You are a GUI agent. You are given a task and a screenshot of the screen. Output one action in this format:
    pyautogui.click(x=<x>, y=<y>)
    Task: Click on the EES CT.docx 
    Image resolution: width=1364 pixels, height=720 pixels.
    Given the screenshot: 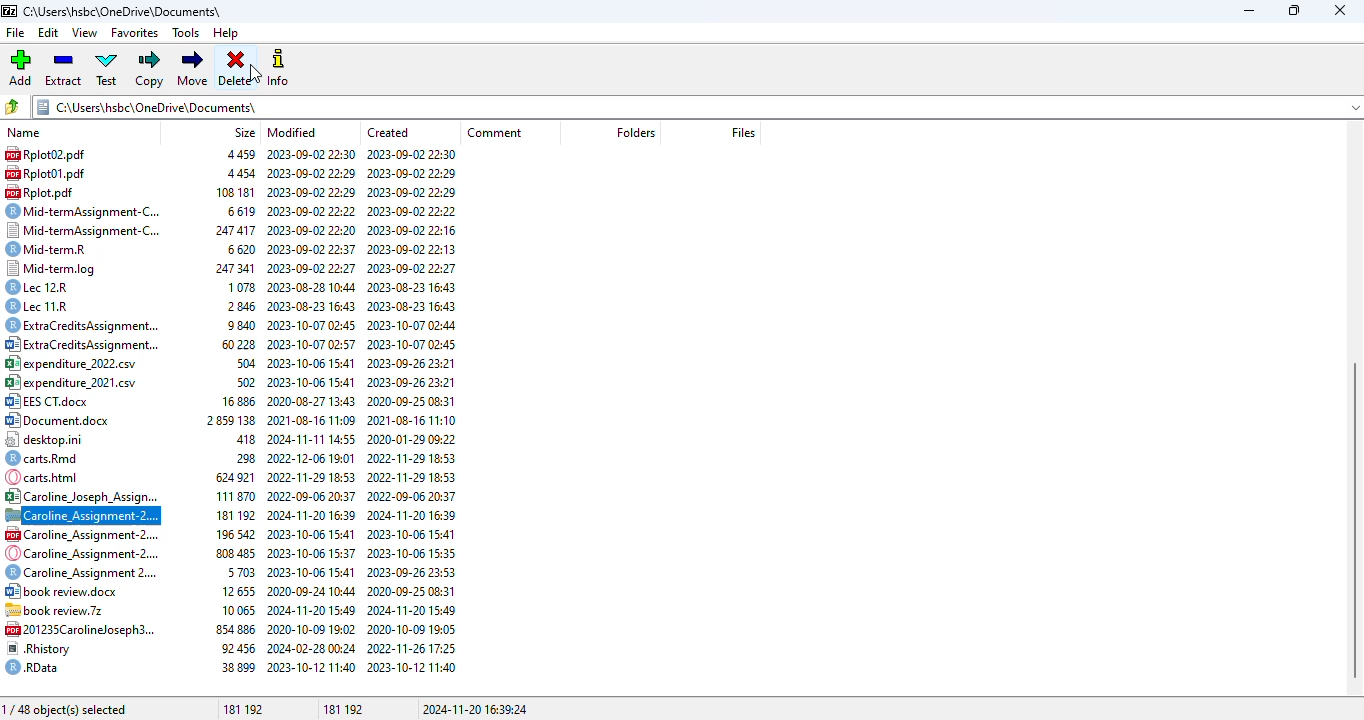 What is the action you would take?
    pyautogui.click(x=53, y=402)
    